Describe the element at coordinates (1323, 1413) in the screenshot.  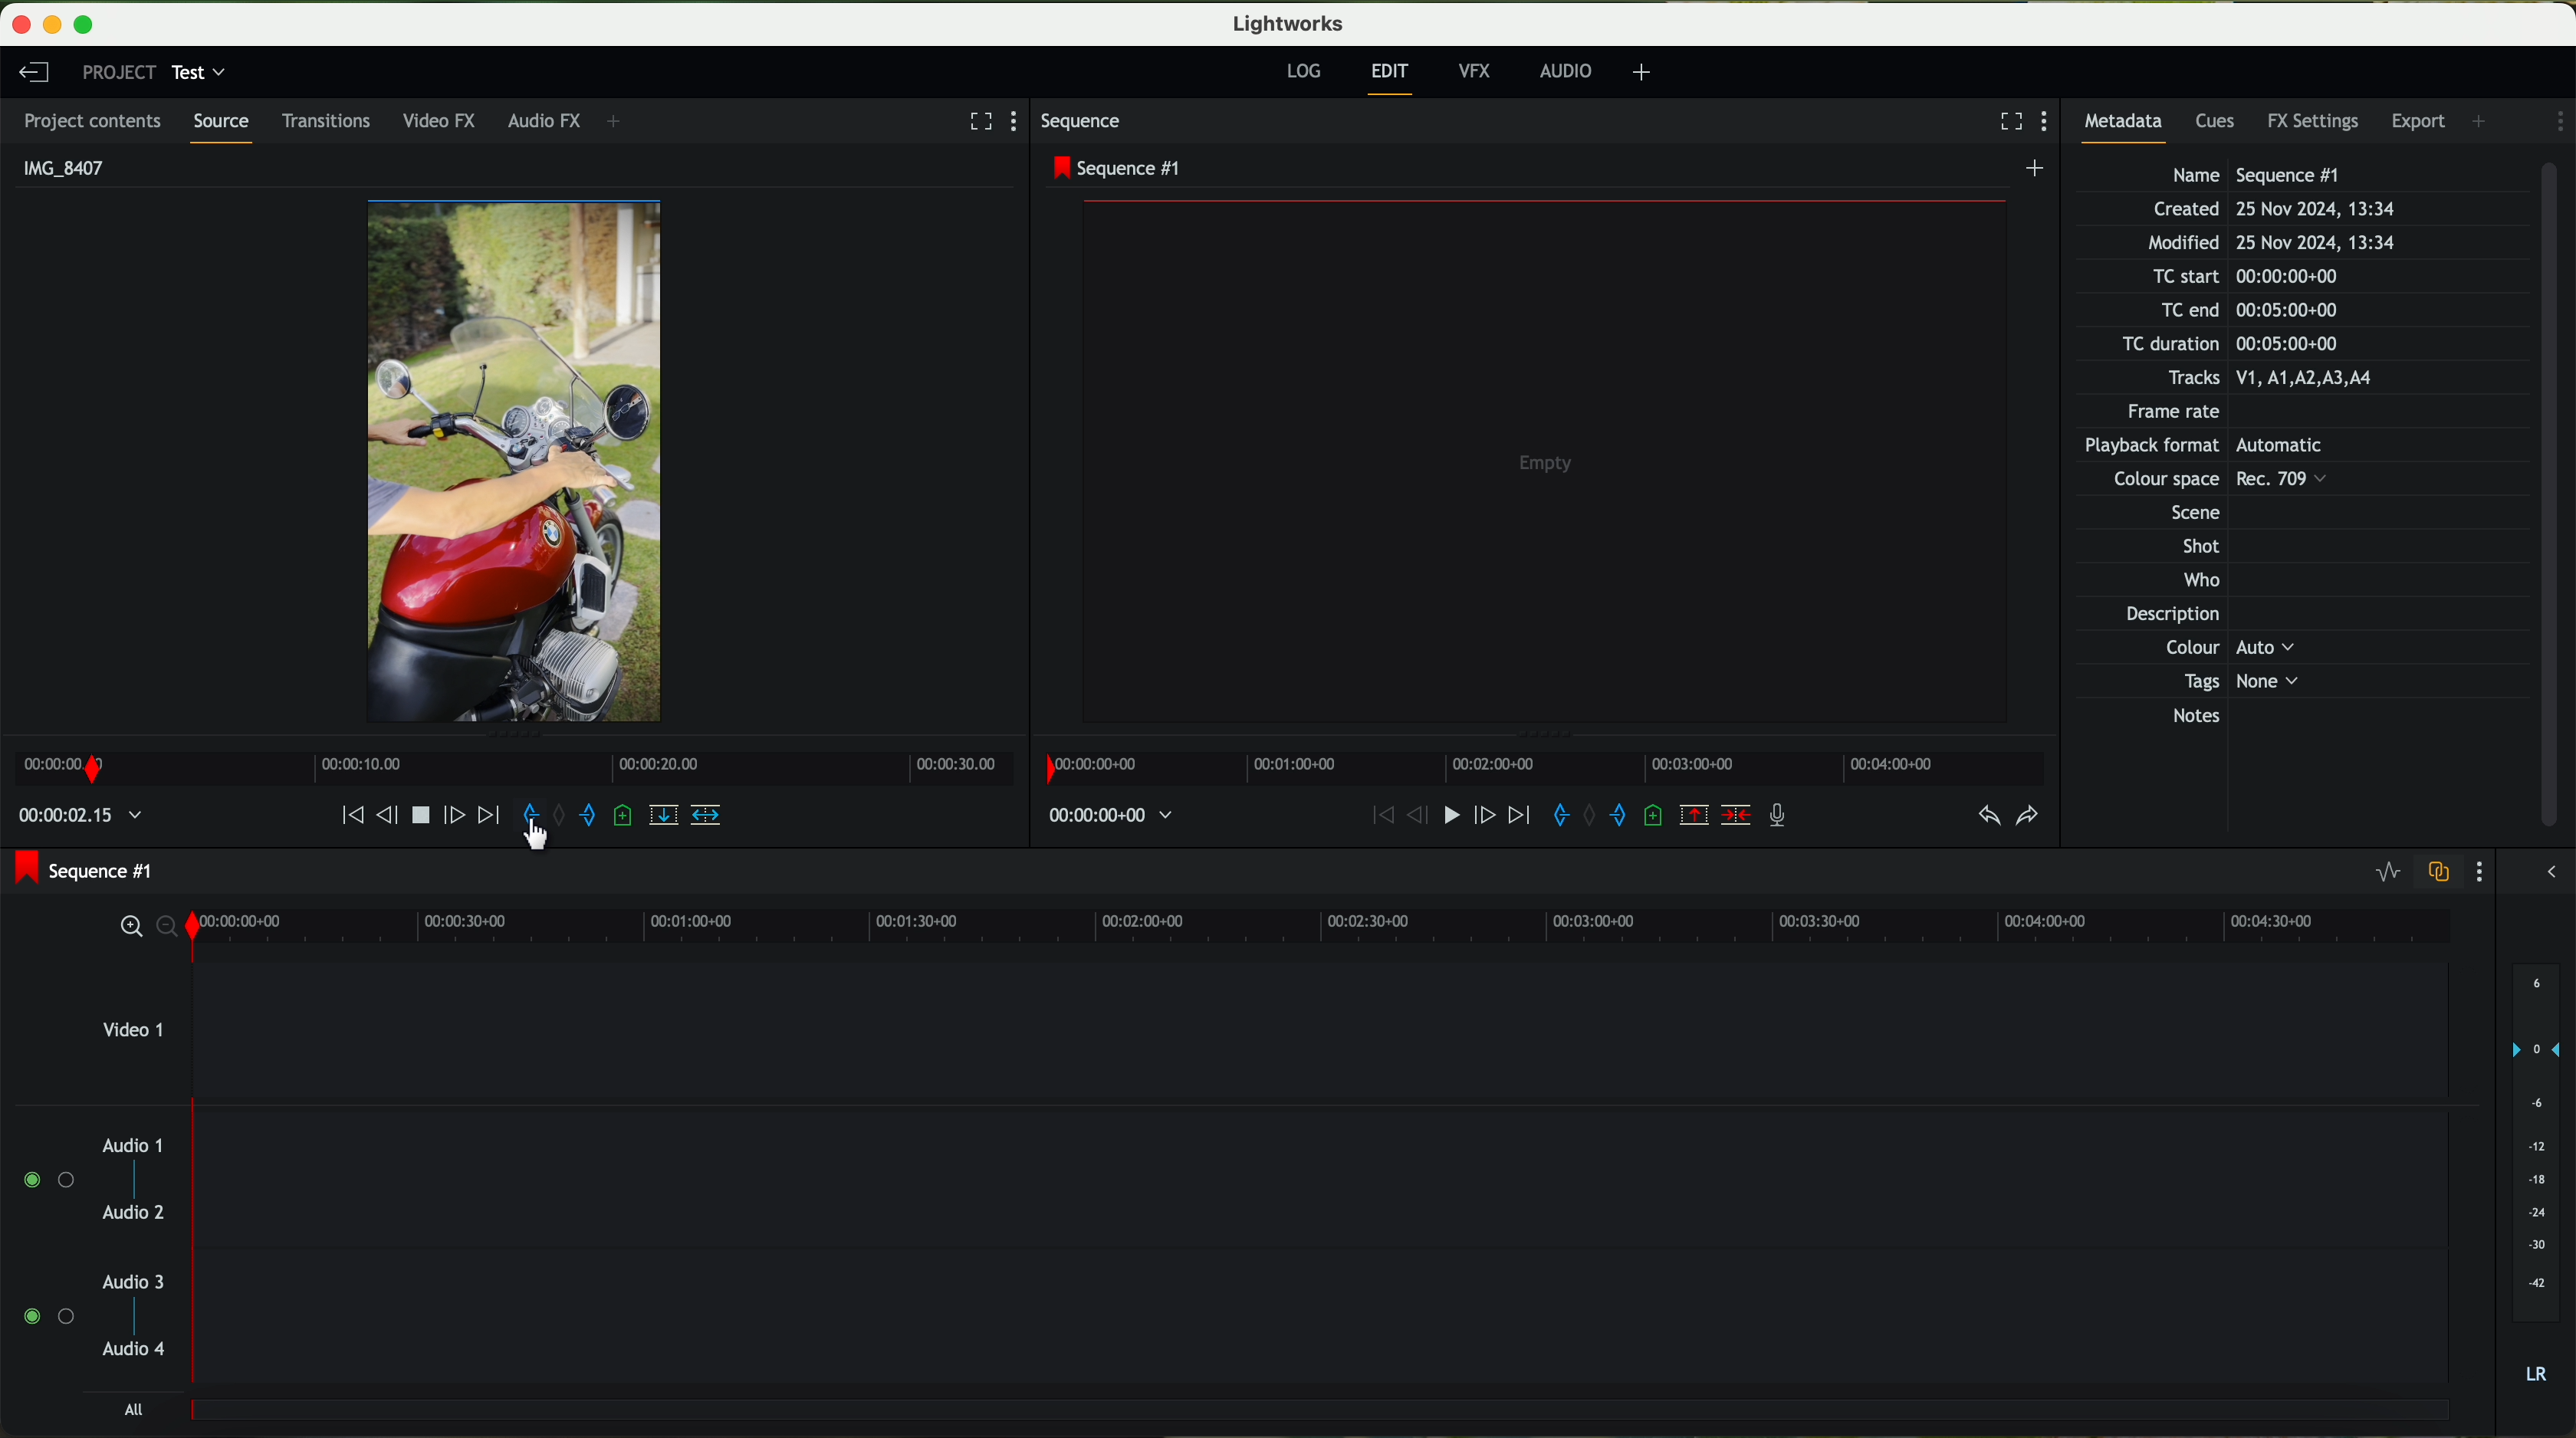
I see `track` at that location.